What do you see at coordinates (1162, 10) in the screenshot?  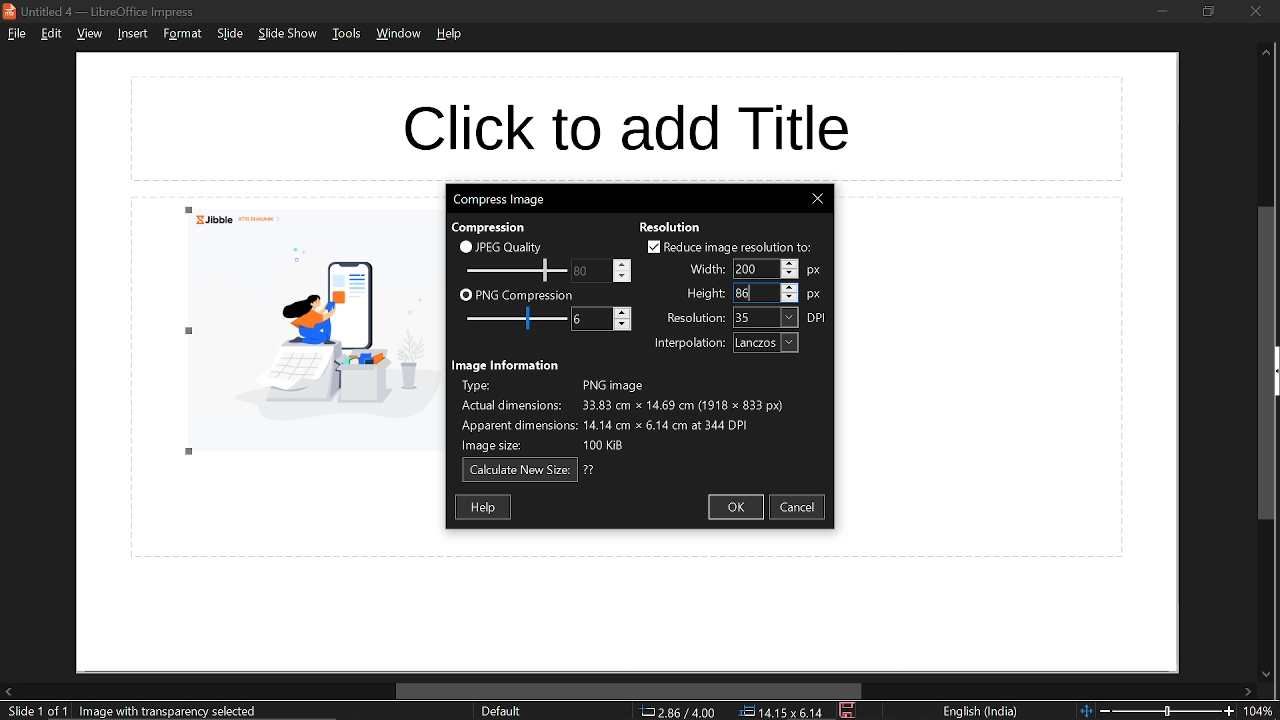 I see `minimize` at bounding box center [1162, 10].